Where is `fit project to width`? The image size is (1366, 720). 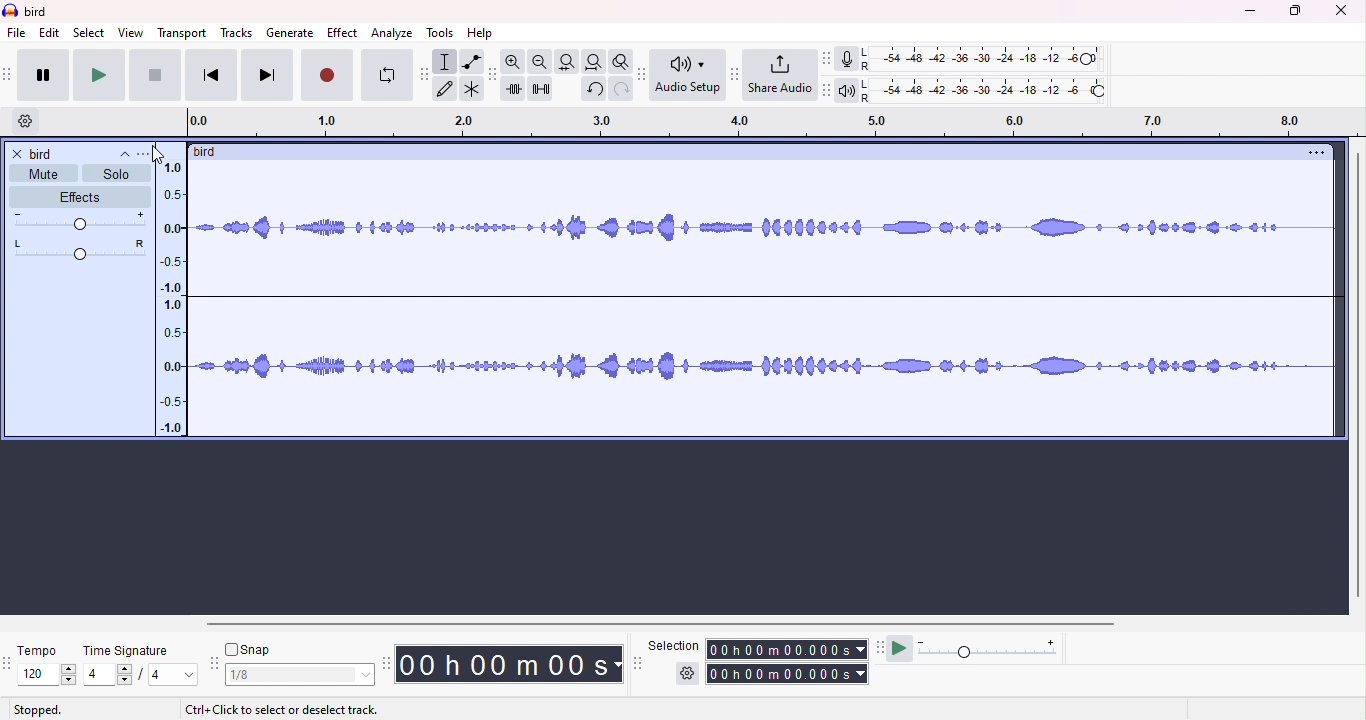 fit project to width is located at coordinates (593, 62).